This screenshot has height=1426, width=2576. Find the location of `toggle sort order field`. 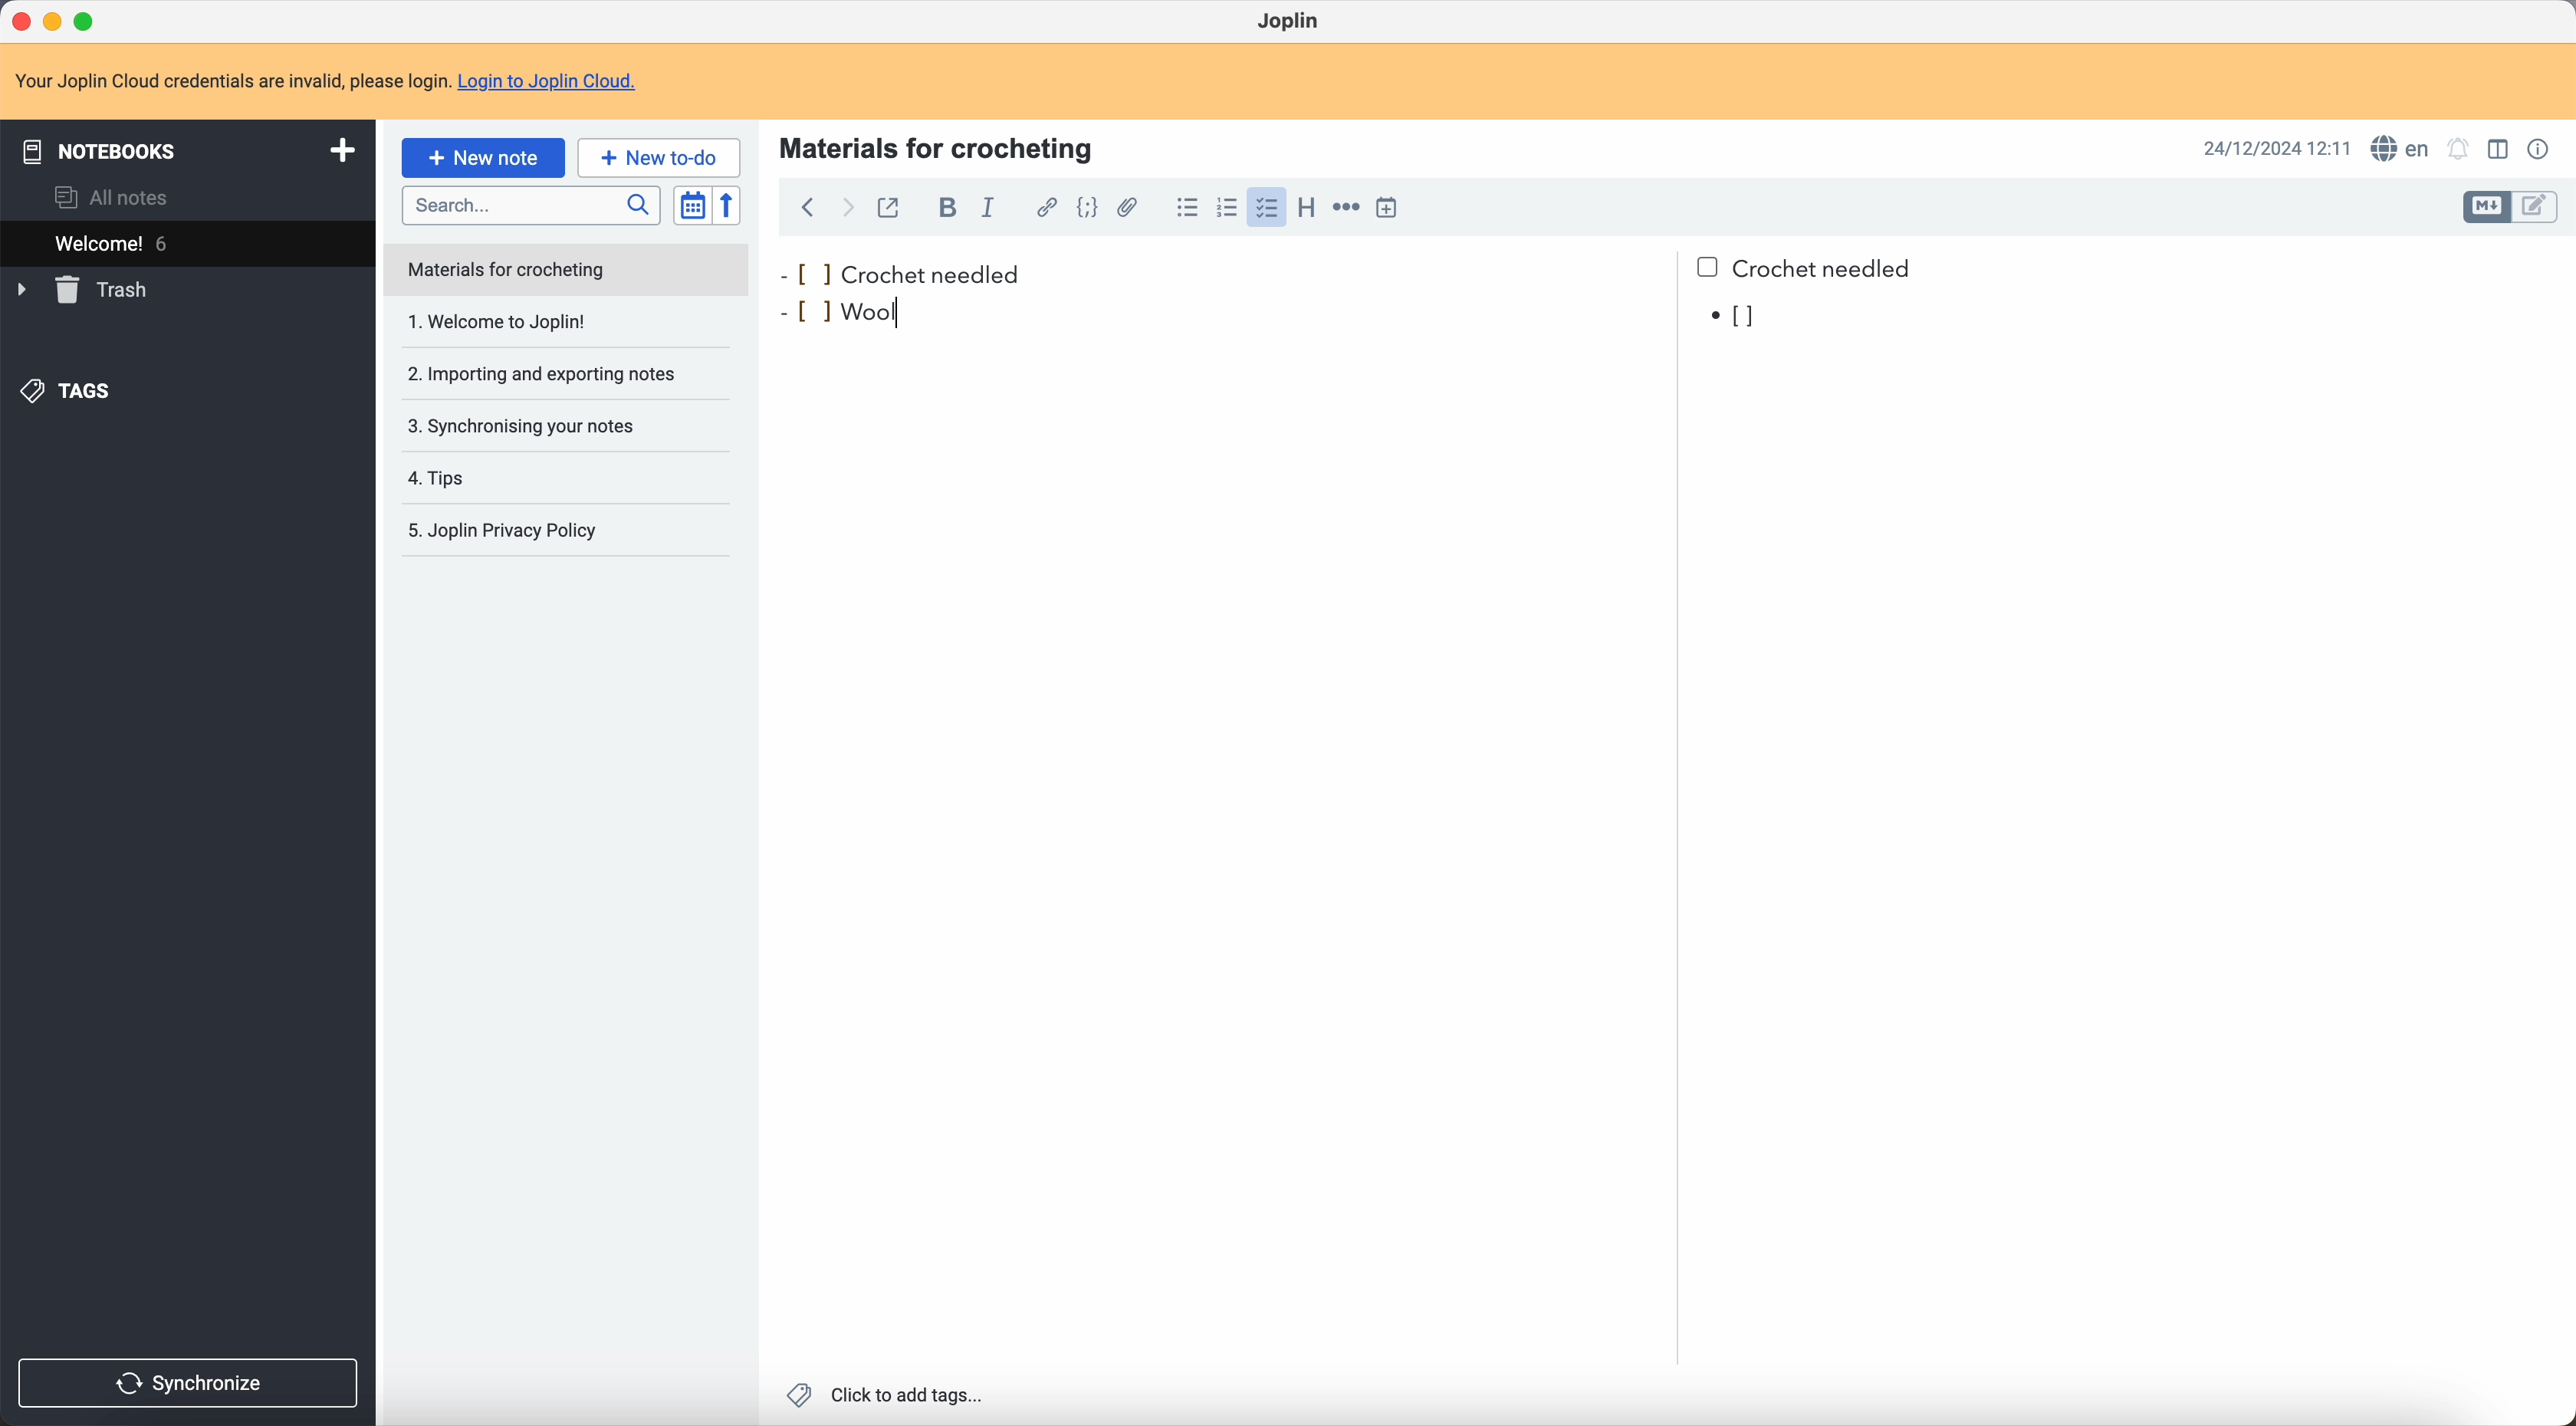

toggle sort order field is located at coordinates (691, 206).